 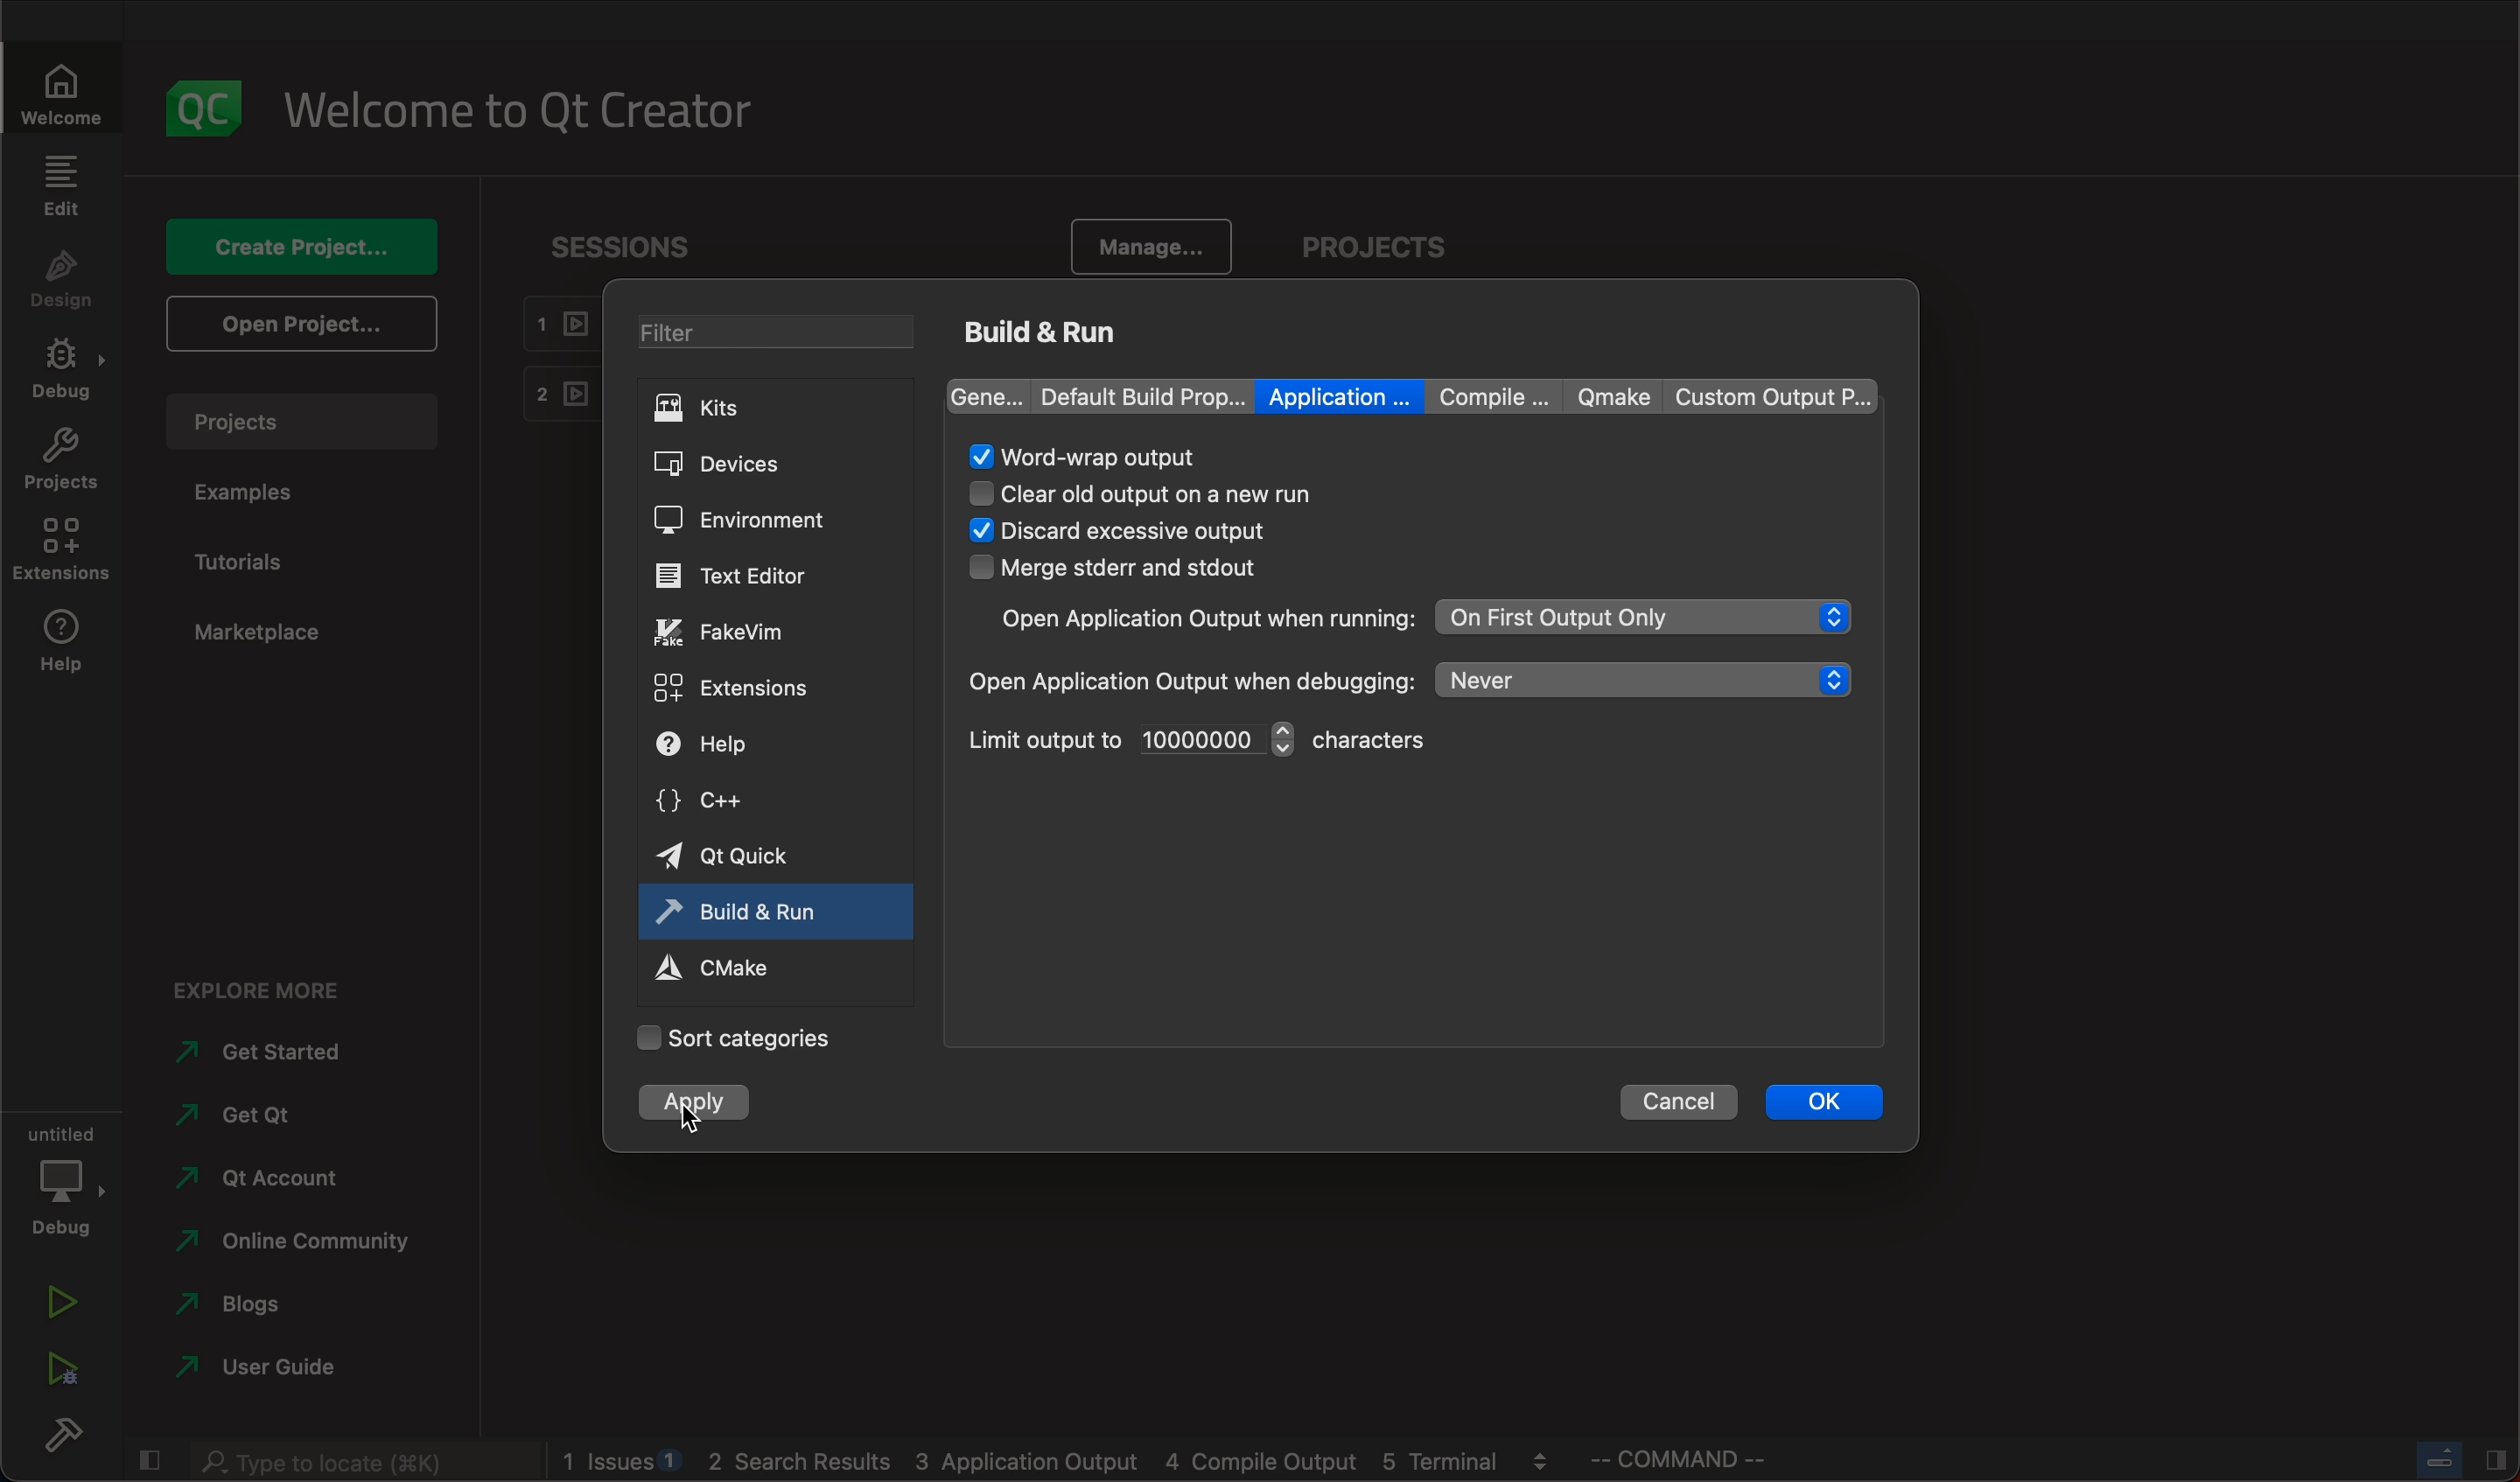 What do you see at coordinates (775, 407) in the screenshot?
I see `kits` at bounding box center [775, 407].